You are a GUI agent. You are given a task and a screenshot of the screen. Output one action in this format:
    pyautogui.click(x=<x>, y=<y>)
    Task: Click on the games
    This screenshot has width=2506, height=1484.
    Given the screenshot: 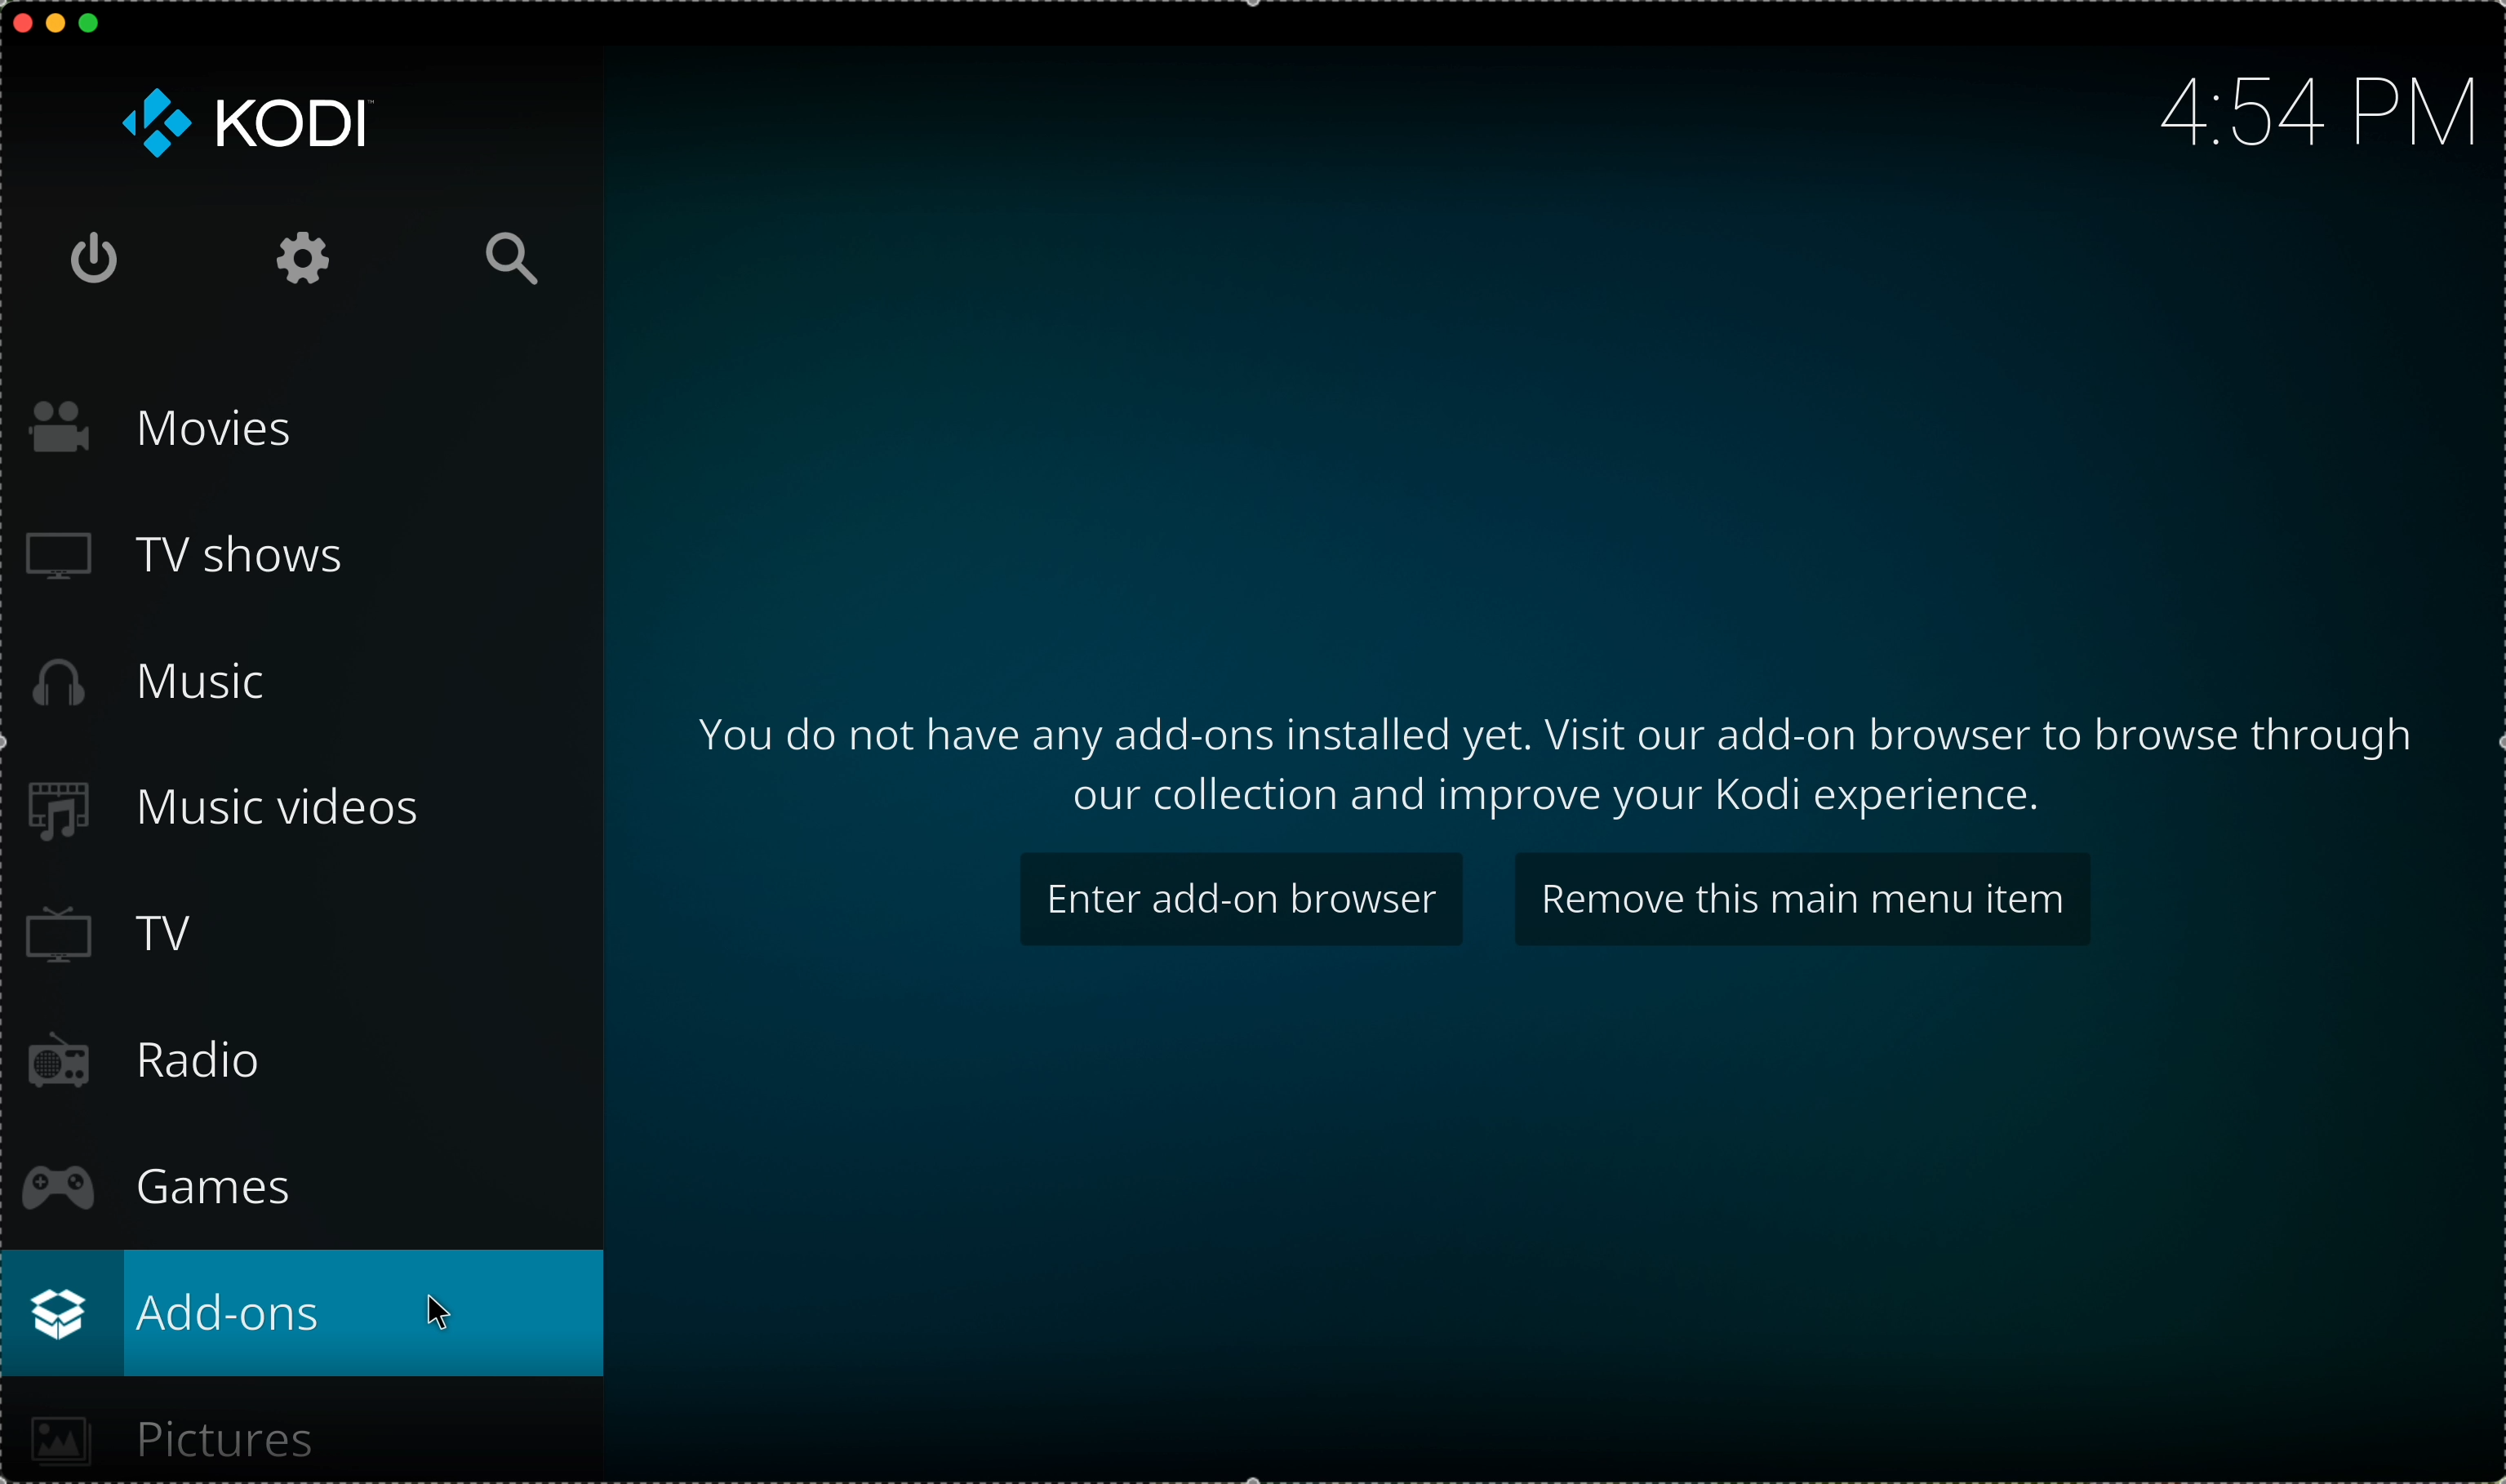 What is the action you would take?
    pyautogui.click(x=163, y=1193)
    